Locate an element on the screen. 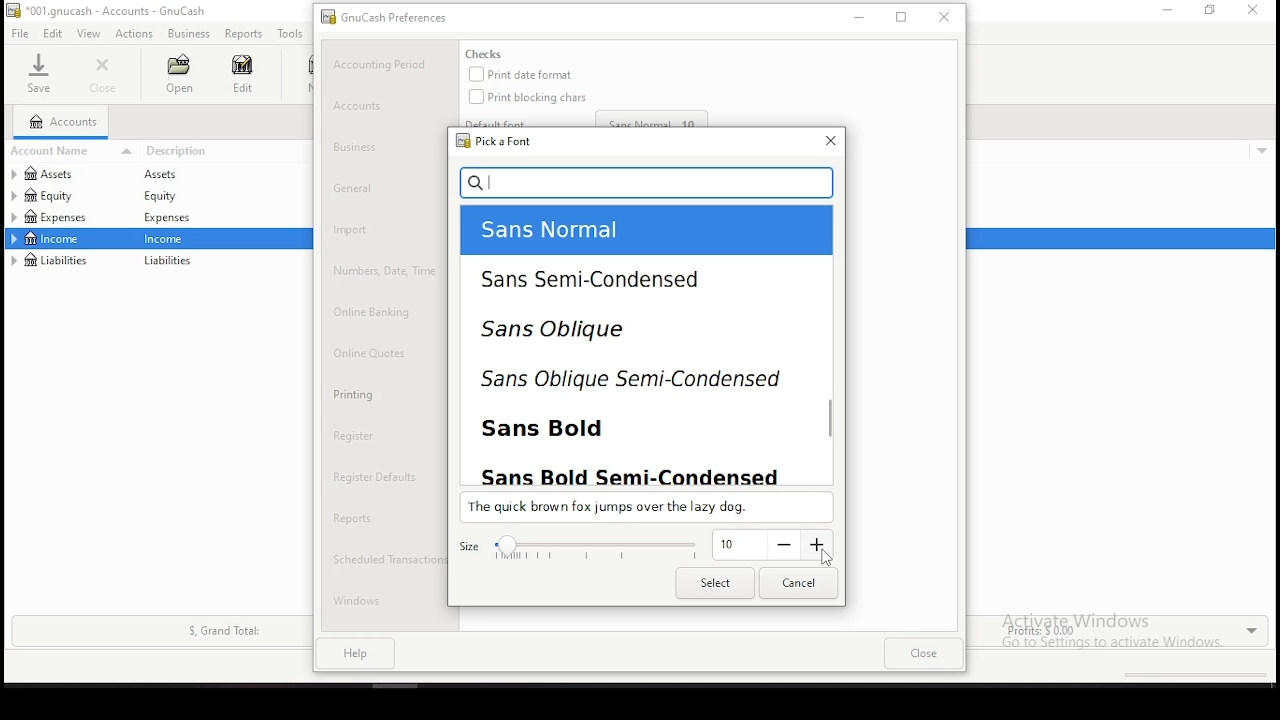  font option is located at coordinates (604, 231).